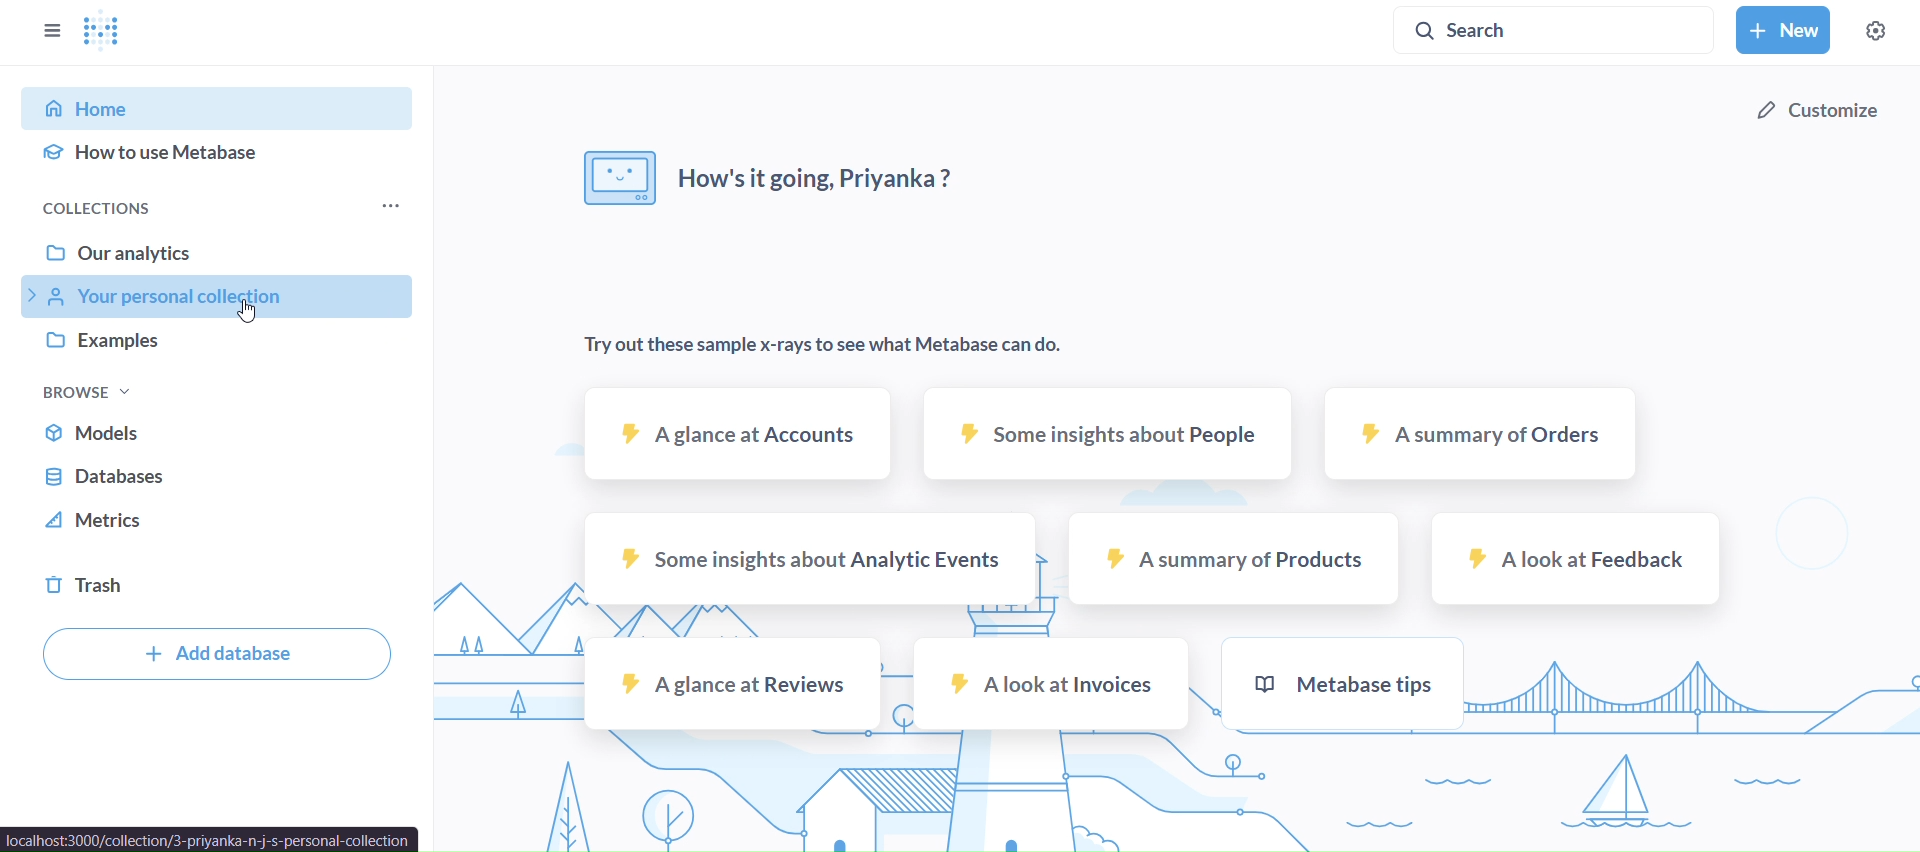 This screenshot has height=852, width=1920. What do you see at coordinates (1478, 432) in the screenshot?
I see `a summary of orders` at bounding box center [1478, 432].